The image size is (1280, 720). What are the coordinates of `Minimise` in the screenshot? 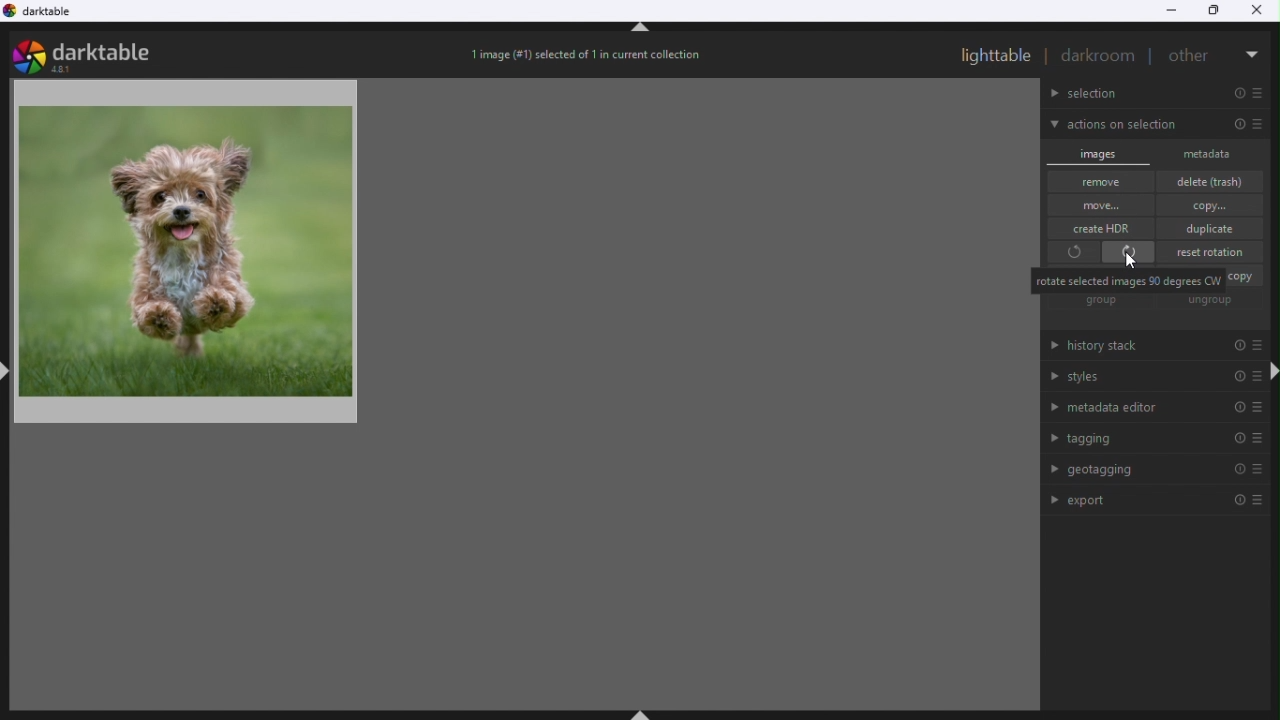 It's located at (1171, 10).